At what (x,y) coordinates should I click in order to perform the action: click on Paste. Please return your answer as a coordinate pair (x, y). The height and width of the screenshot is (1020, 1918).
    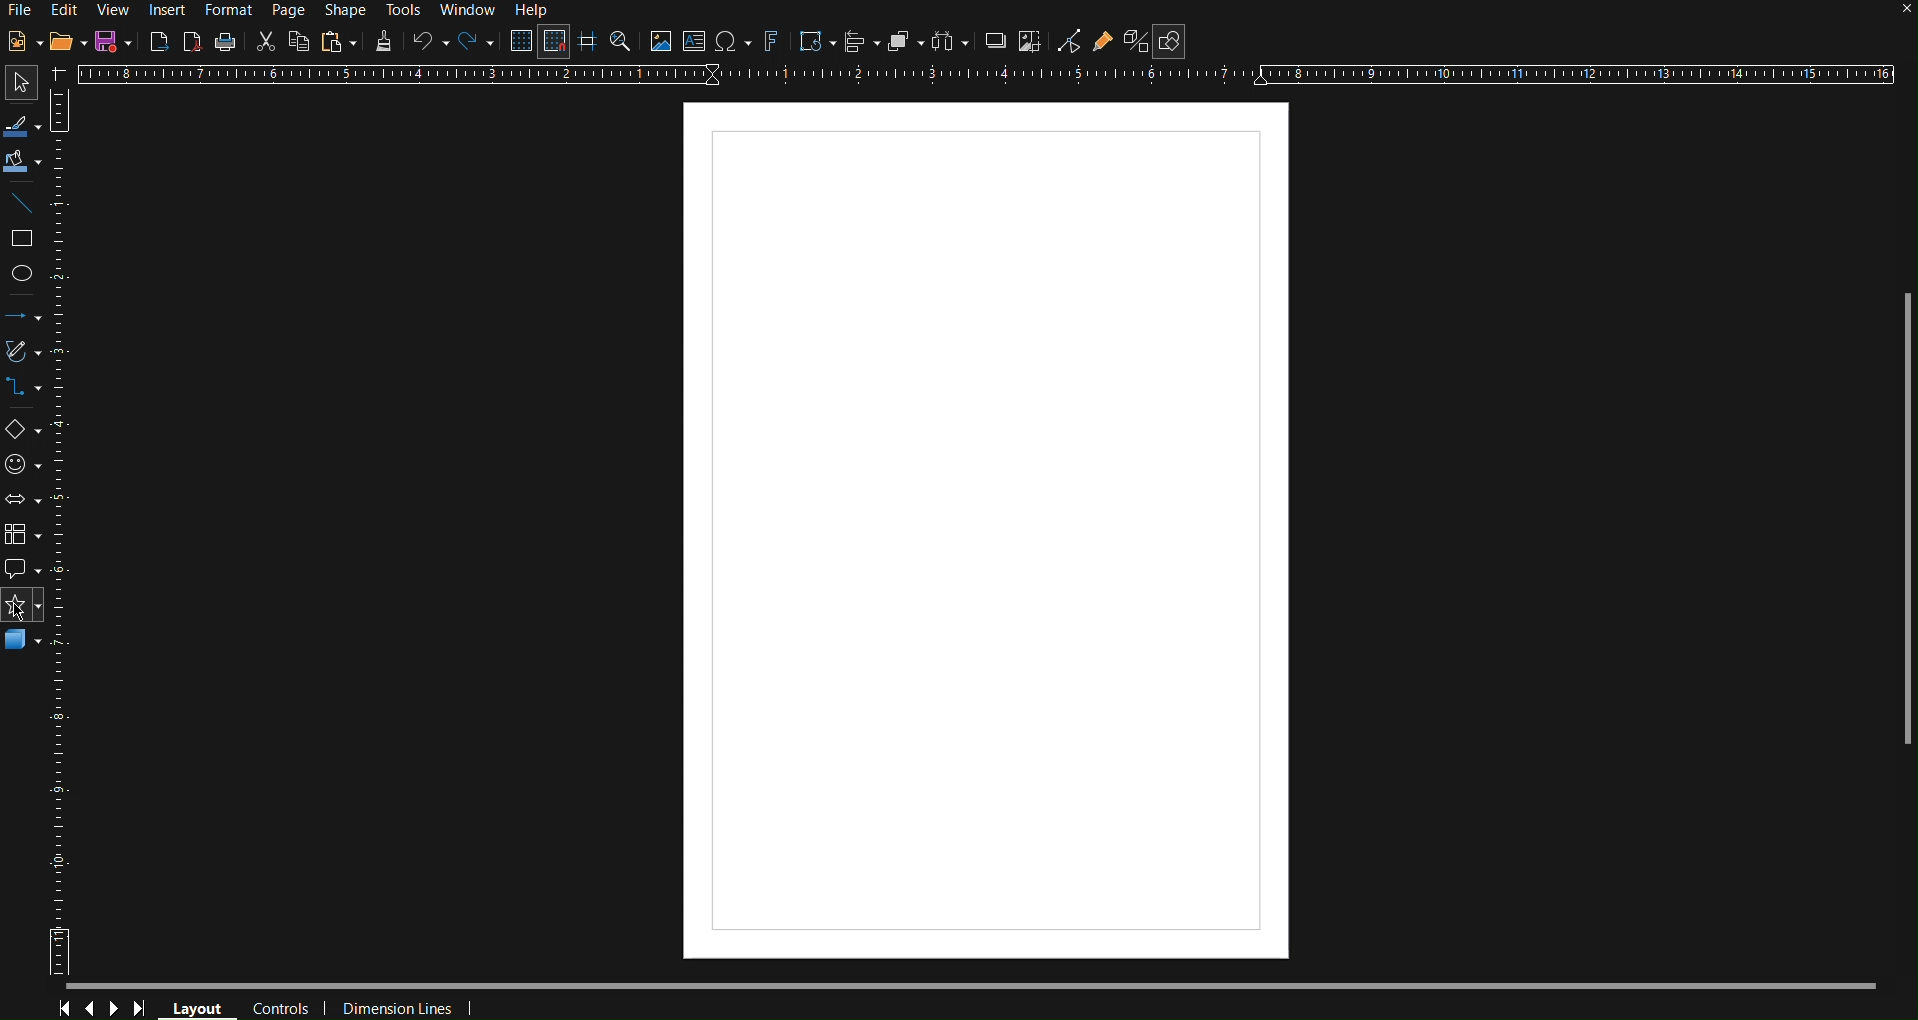
    Looking at the image, I should click on (337, 42).